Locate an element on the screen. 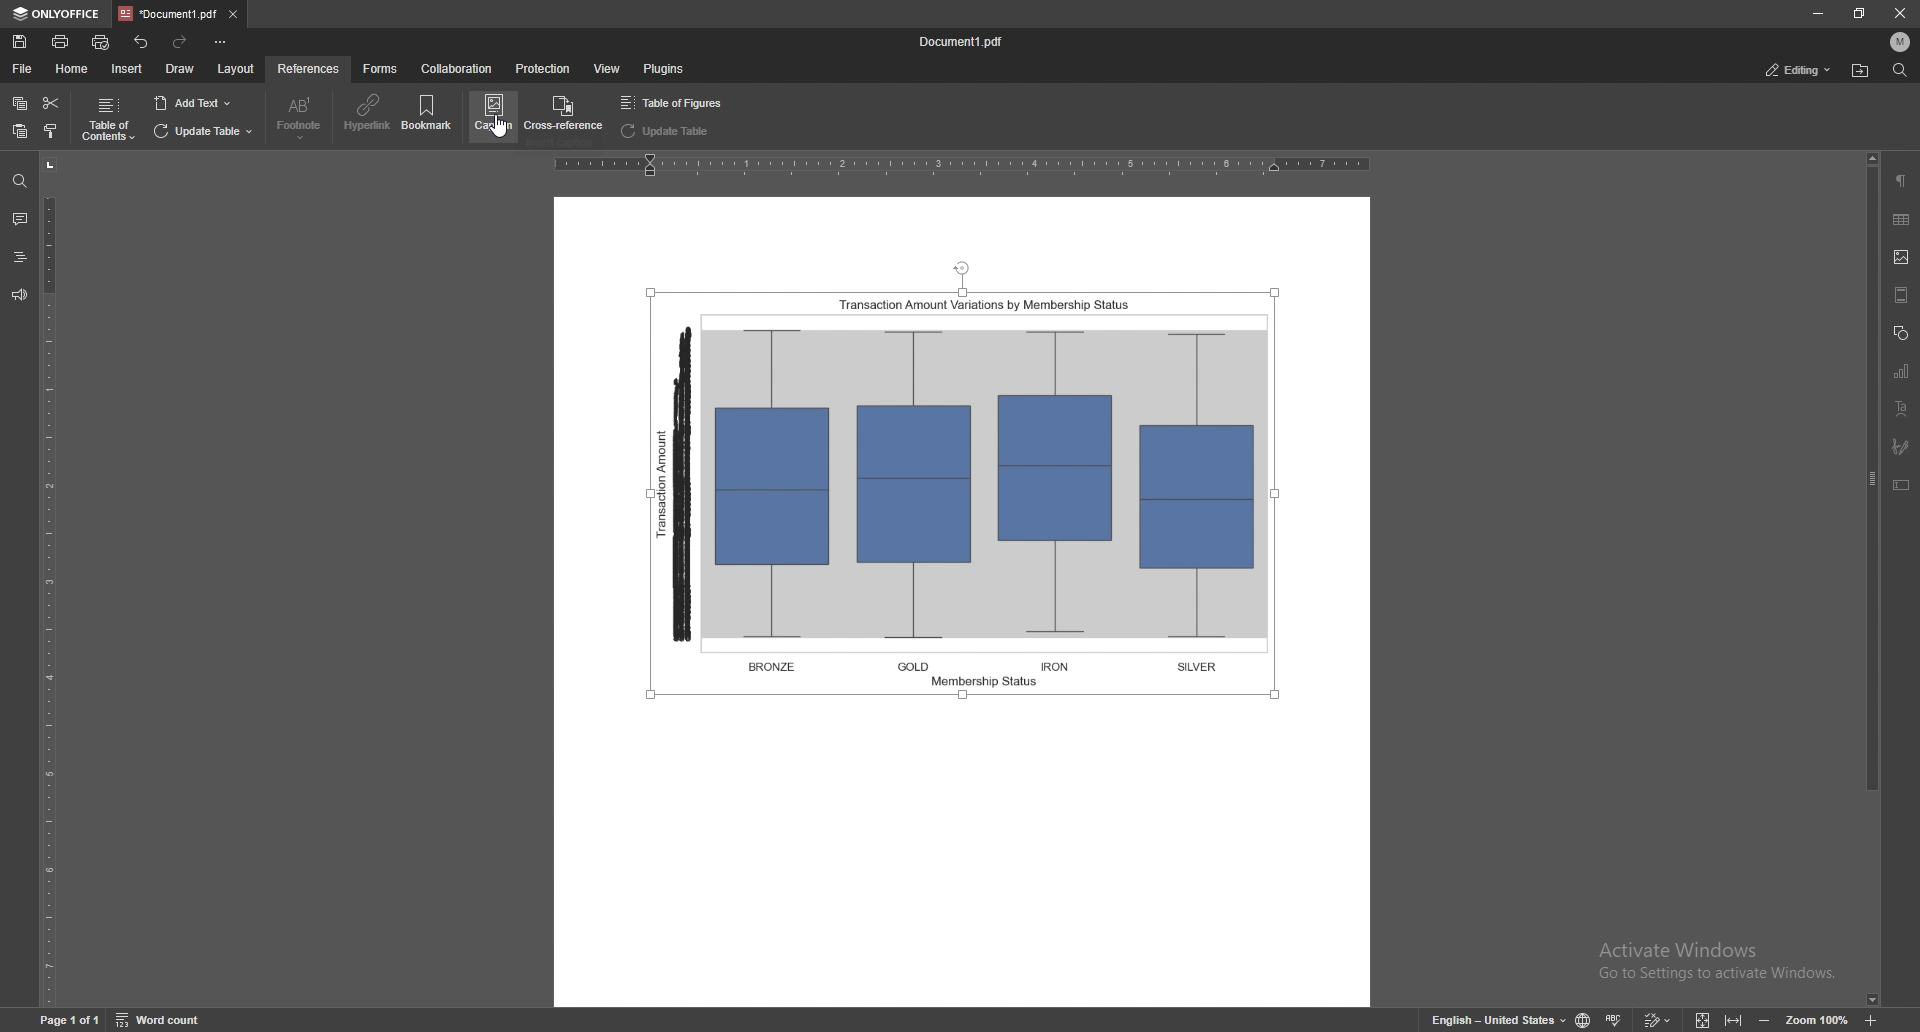 This screenshot has width=1920, height=1032. text box is located at coordinates (1902, 484).